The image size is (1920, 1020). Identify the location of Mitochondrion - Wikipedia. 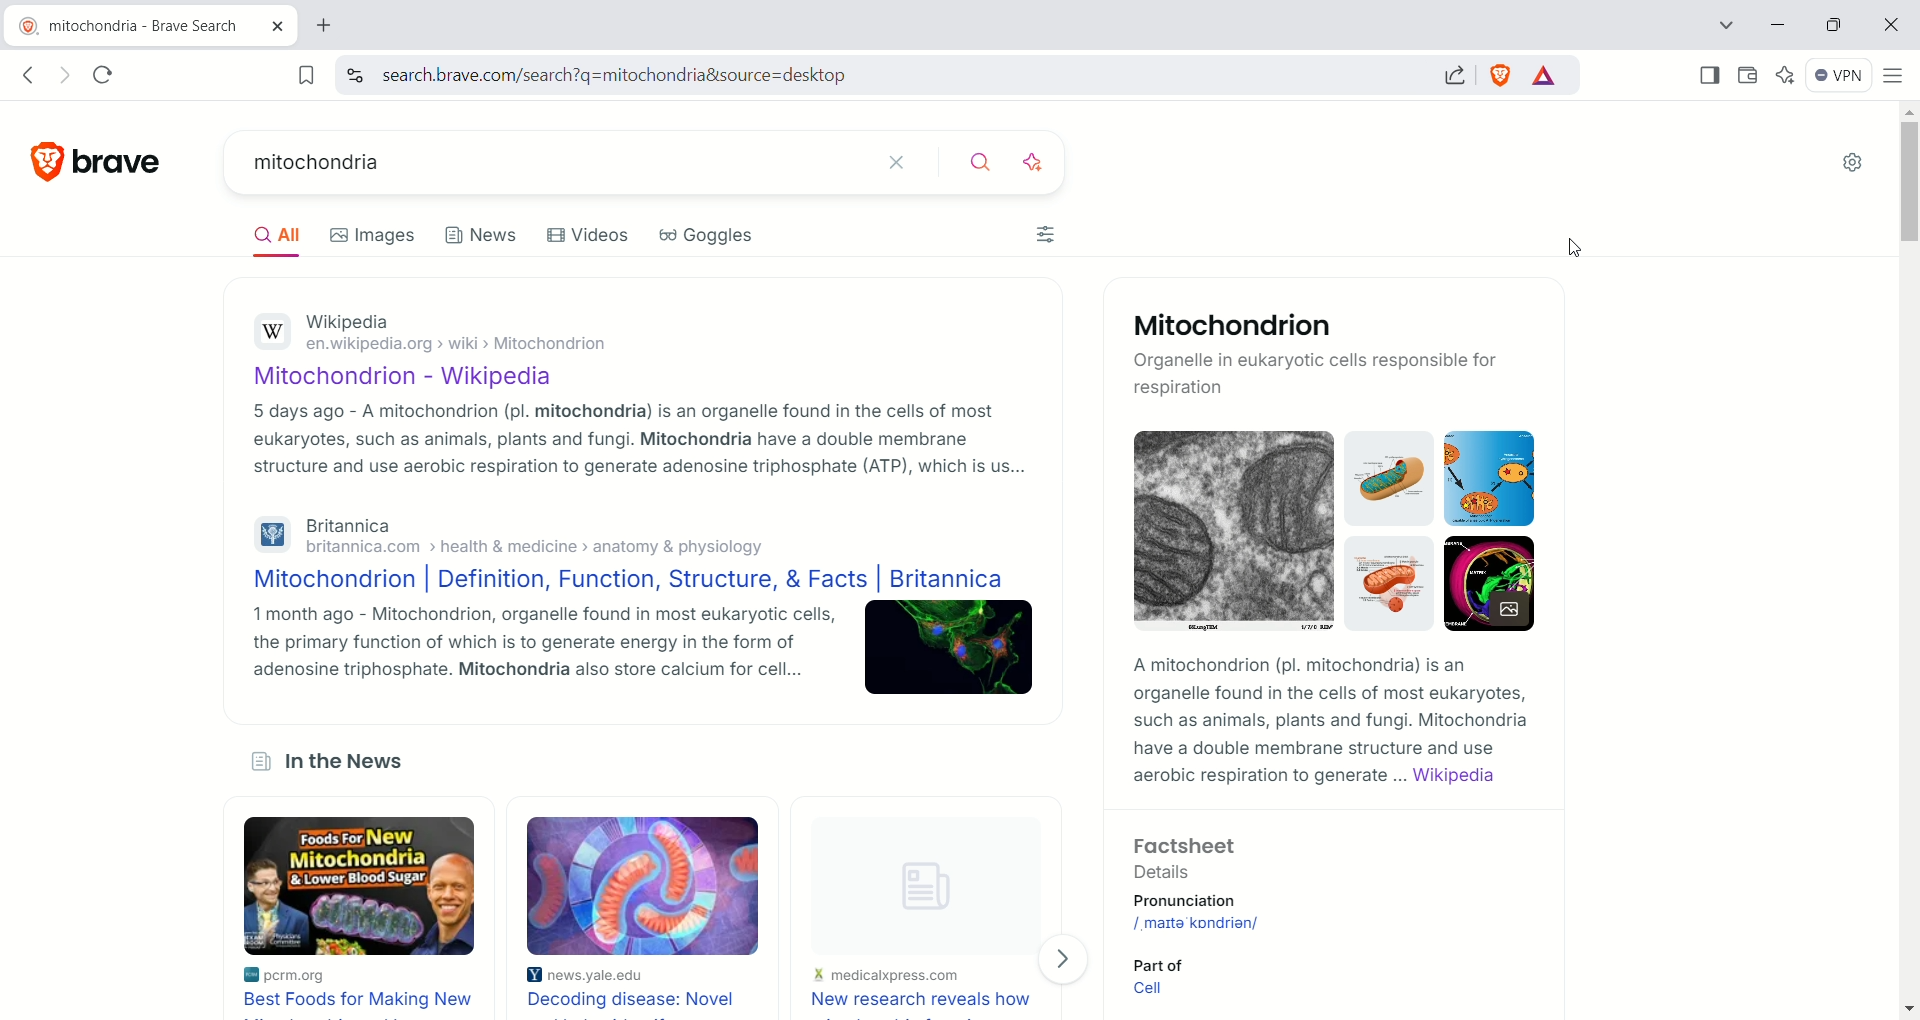
(449, 372).